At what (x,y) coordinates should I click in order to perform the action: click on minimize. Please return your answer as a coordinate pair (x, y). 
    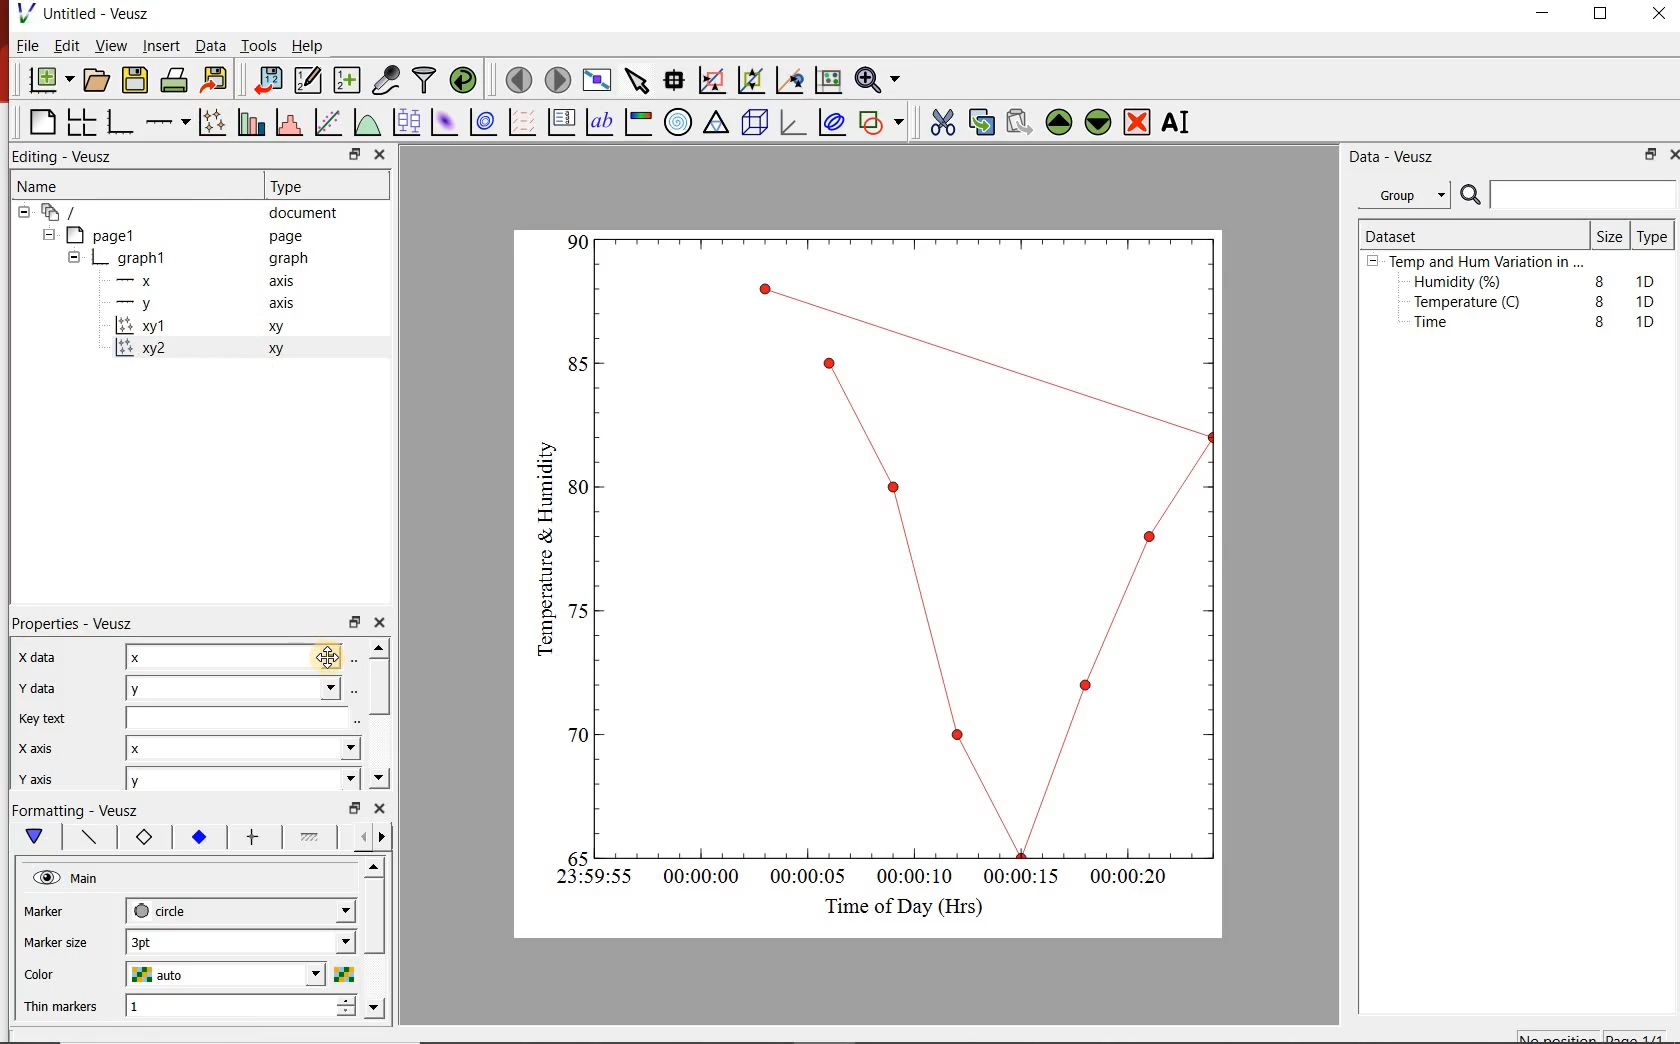
    Looking at the image, I should click on (1550, 14).